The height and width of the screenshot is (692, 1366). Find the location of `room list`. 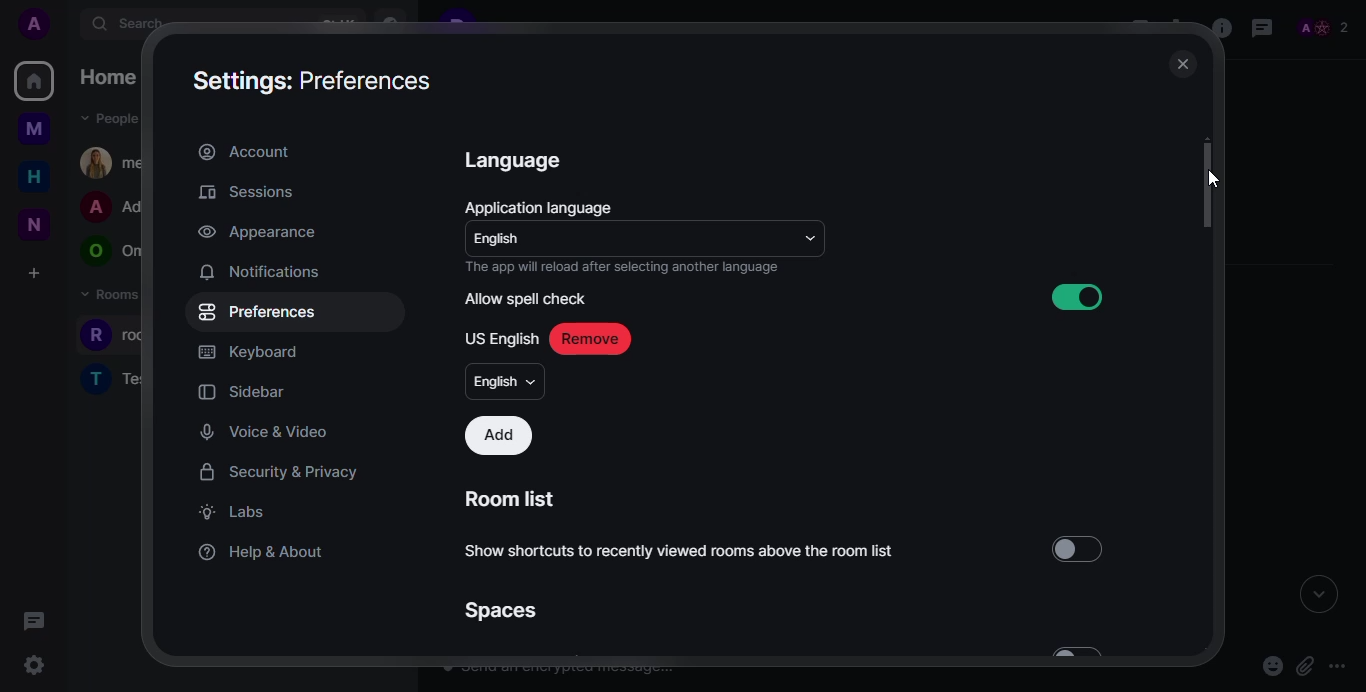

room list is located at coordinates (514, 499).